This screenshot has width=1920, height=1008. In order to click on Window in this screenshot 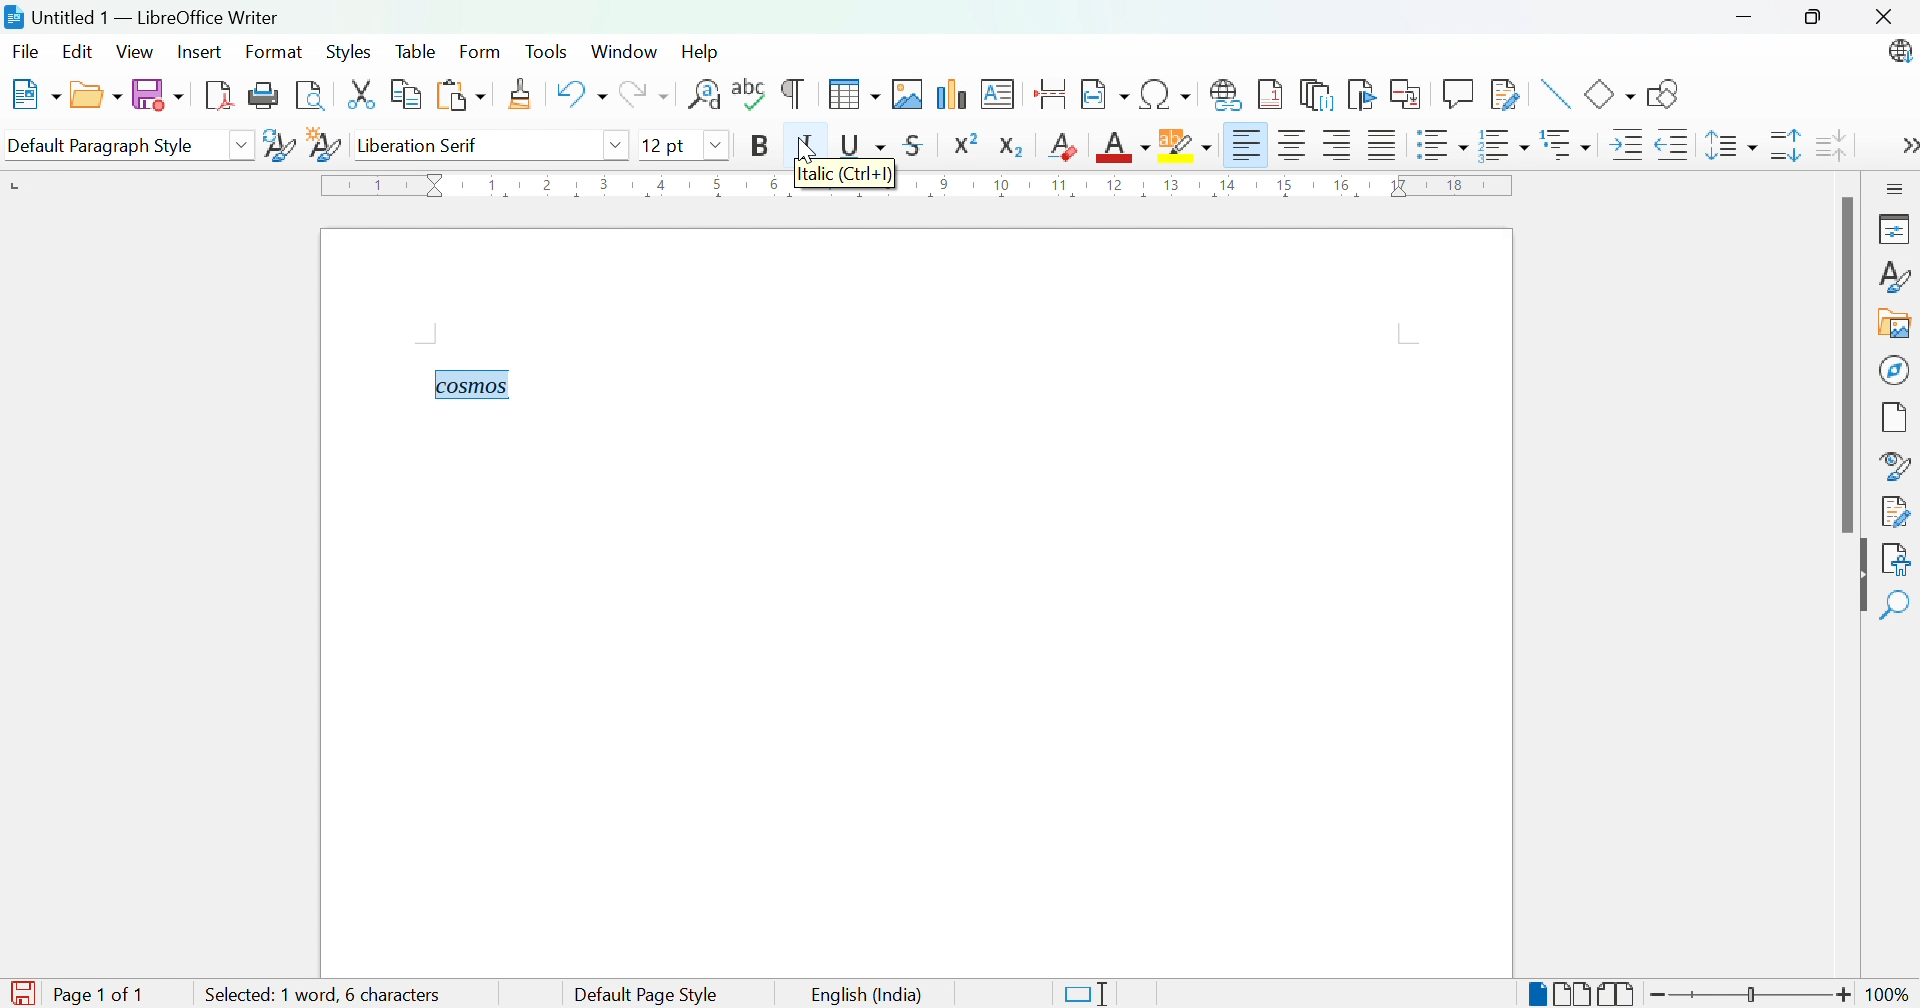, I will do `click(625, 52)`.